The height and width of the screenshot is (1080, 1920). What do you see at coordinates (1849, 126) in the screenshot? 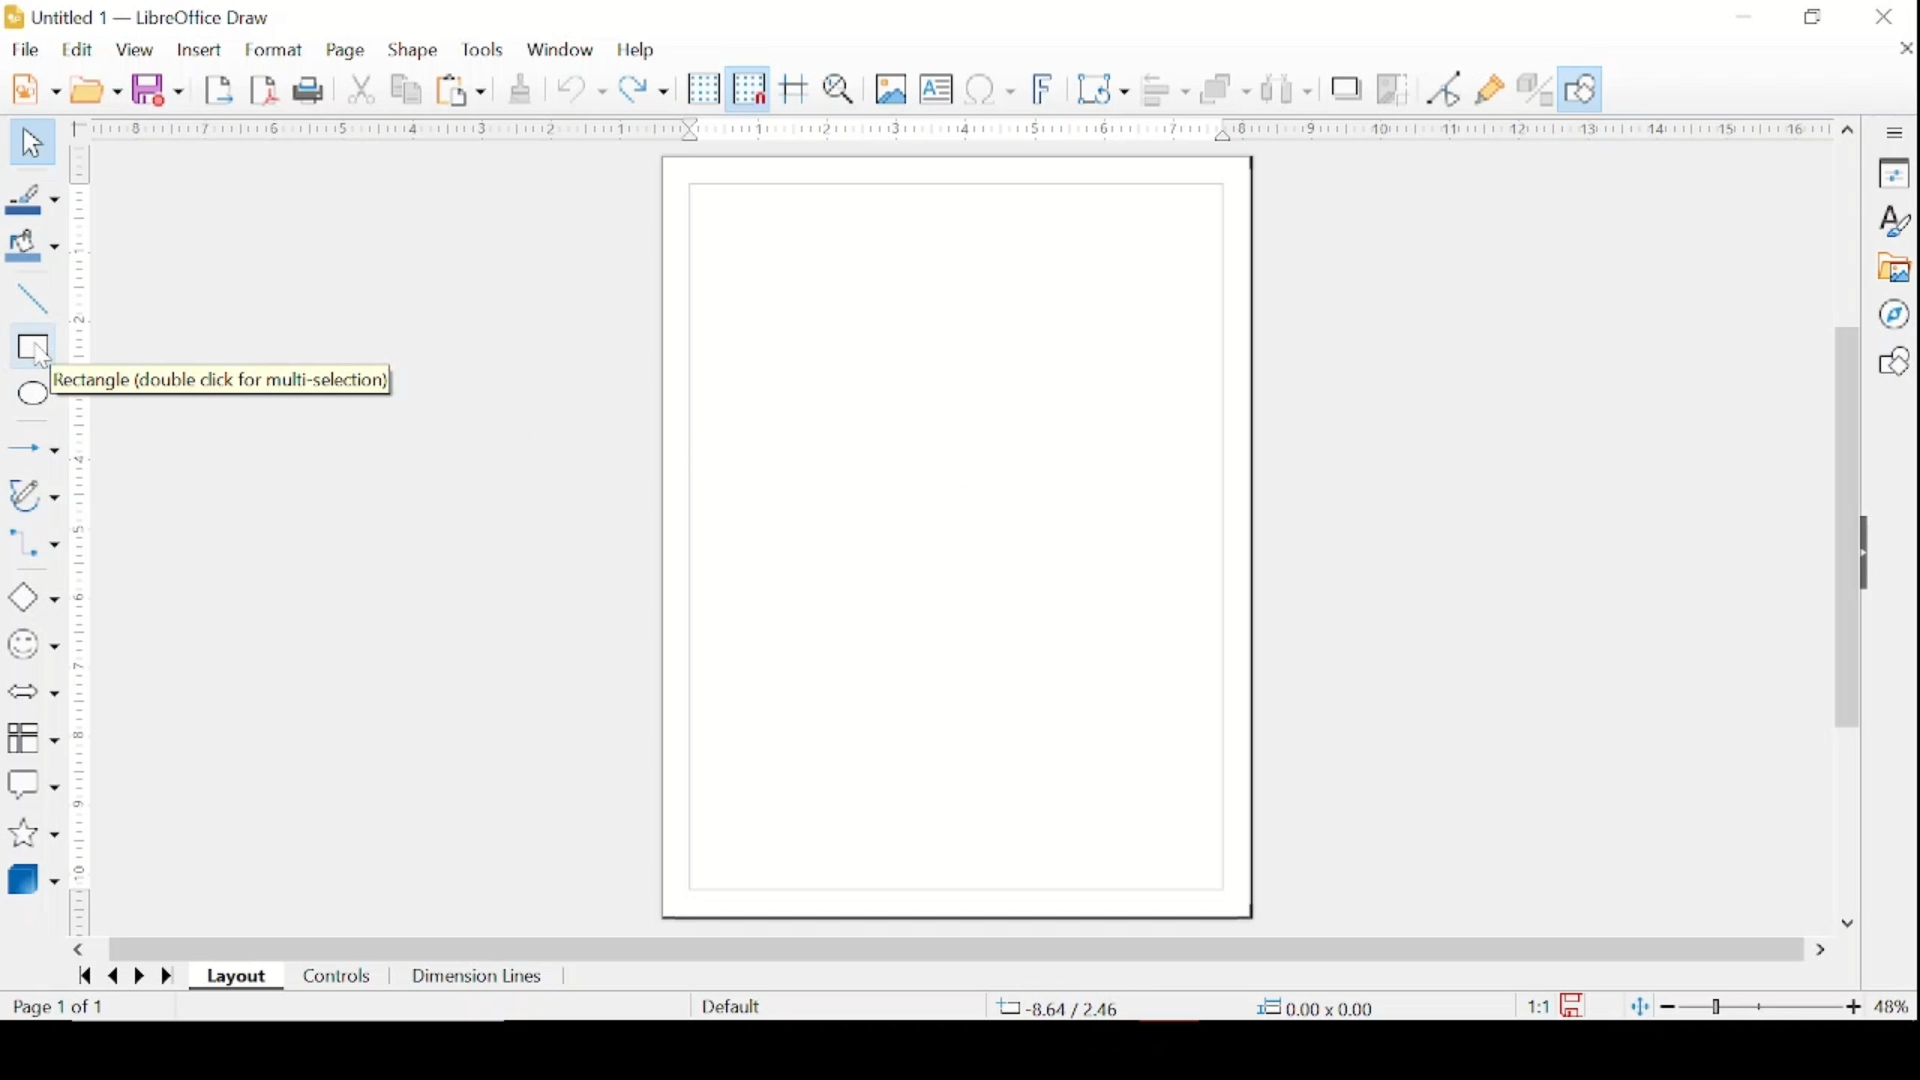
I see `scroll up arrow` at bounding box center [1849, 126].